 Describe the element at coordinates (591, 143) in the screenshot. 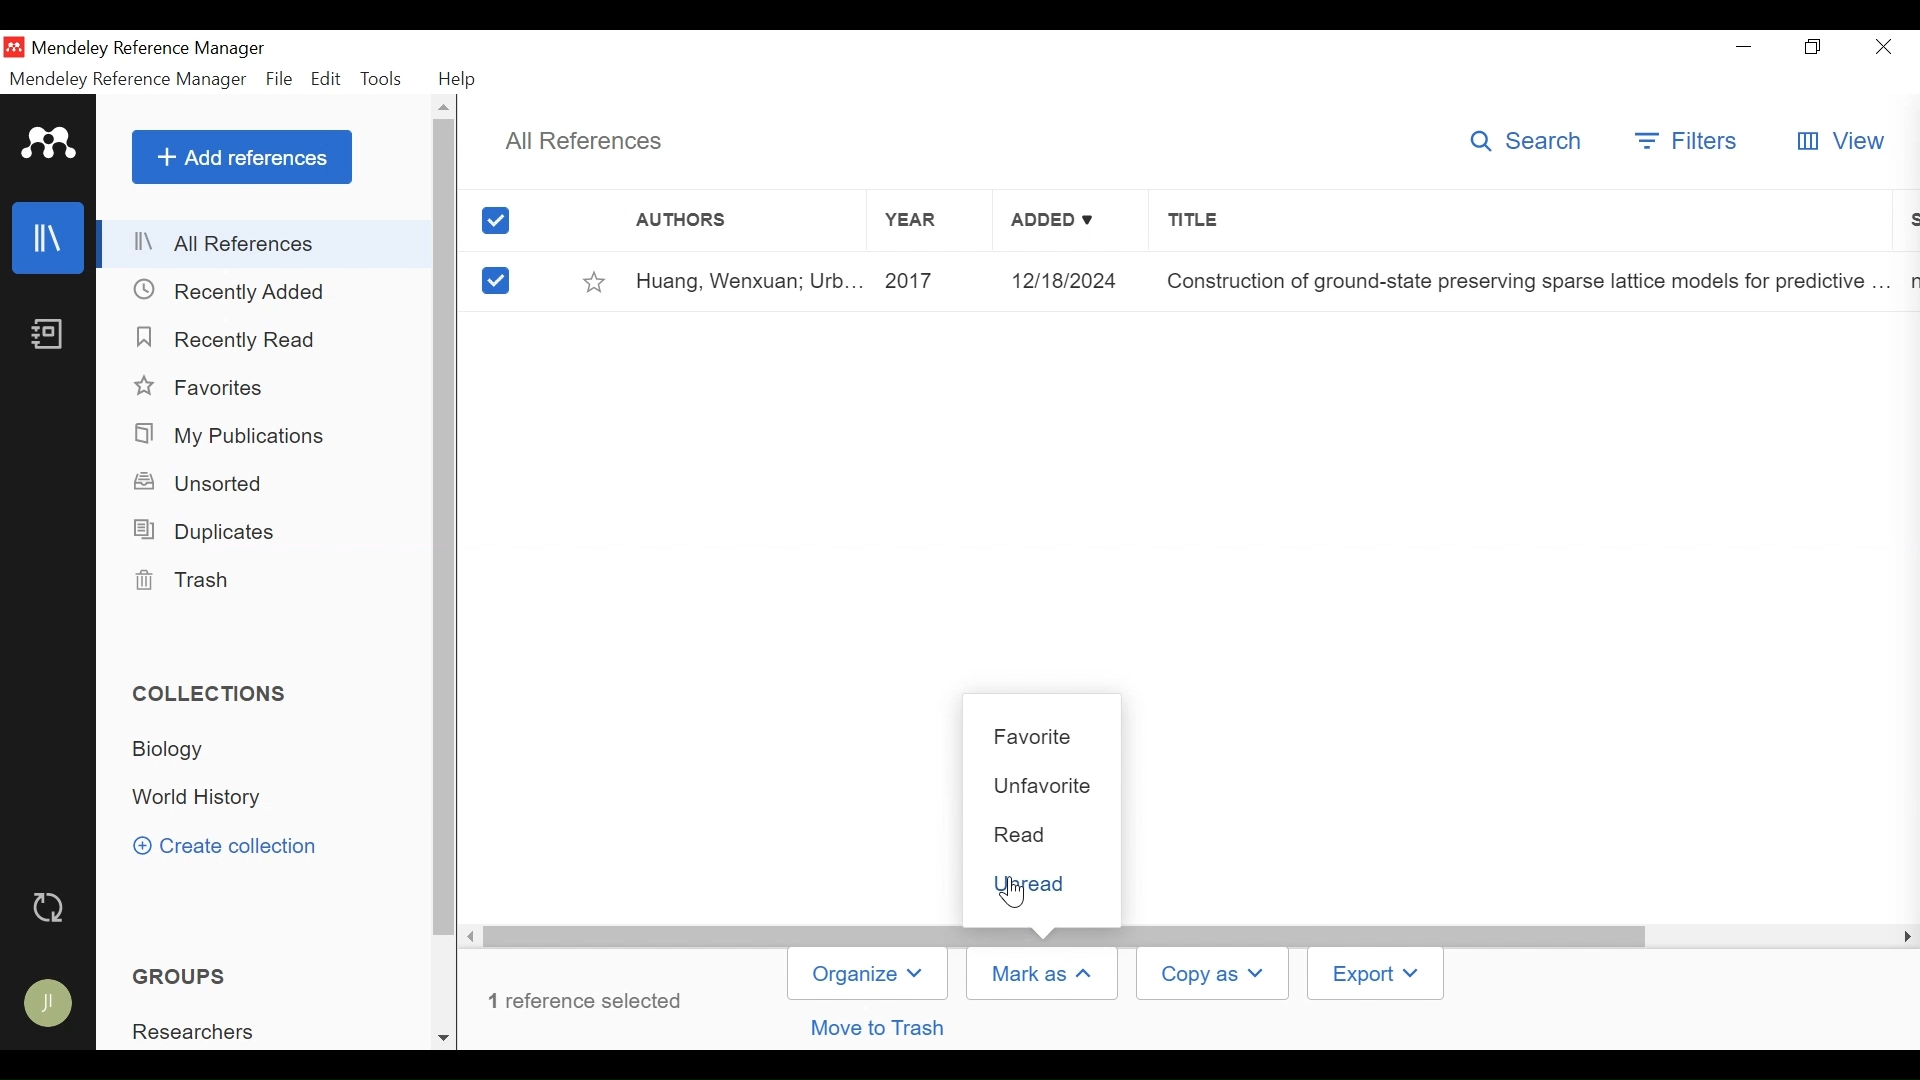

I see `All References` at that location.